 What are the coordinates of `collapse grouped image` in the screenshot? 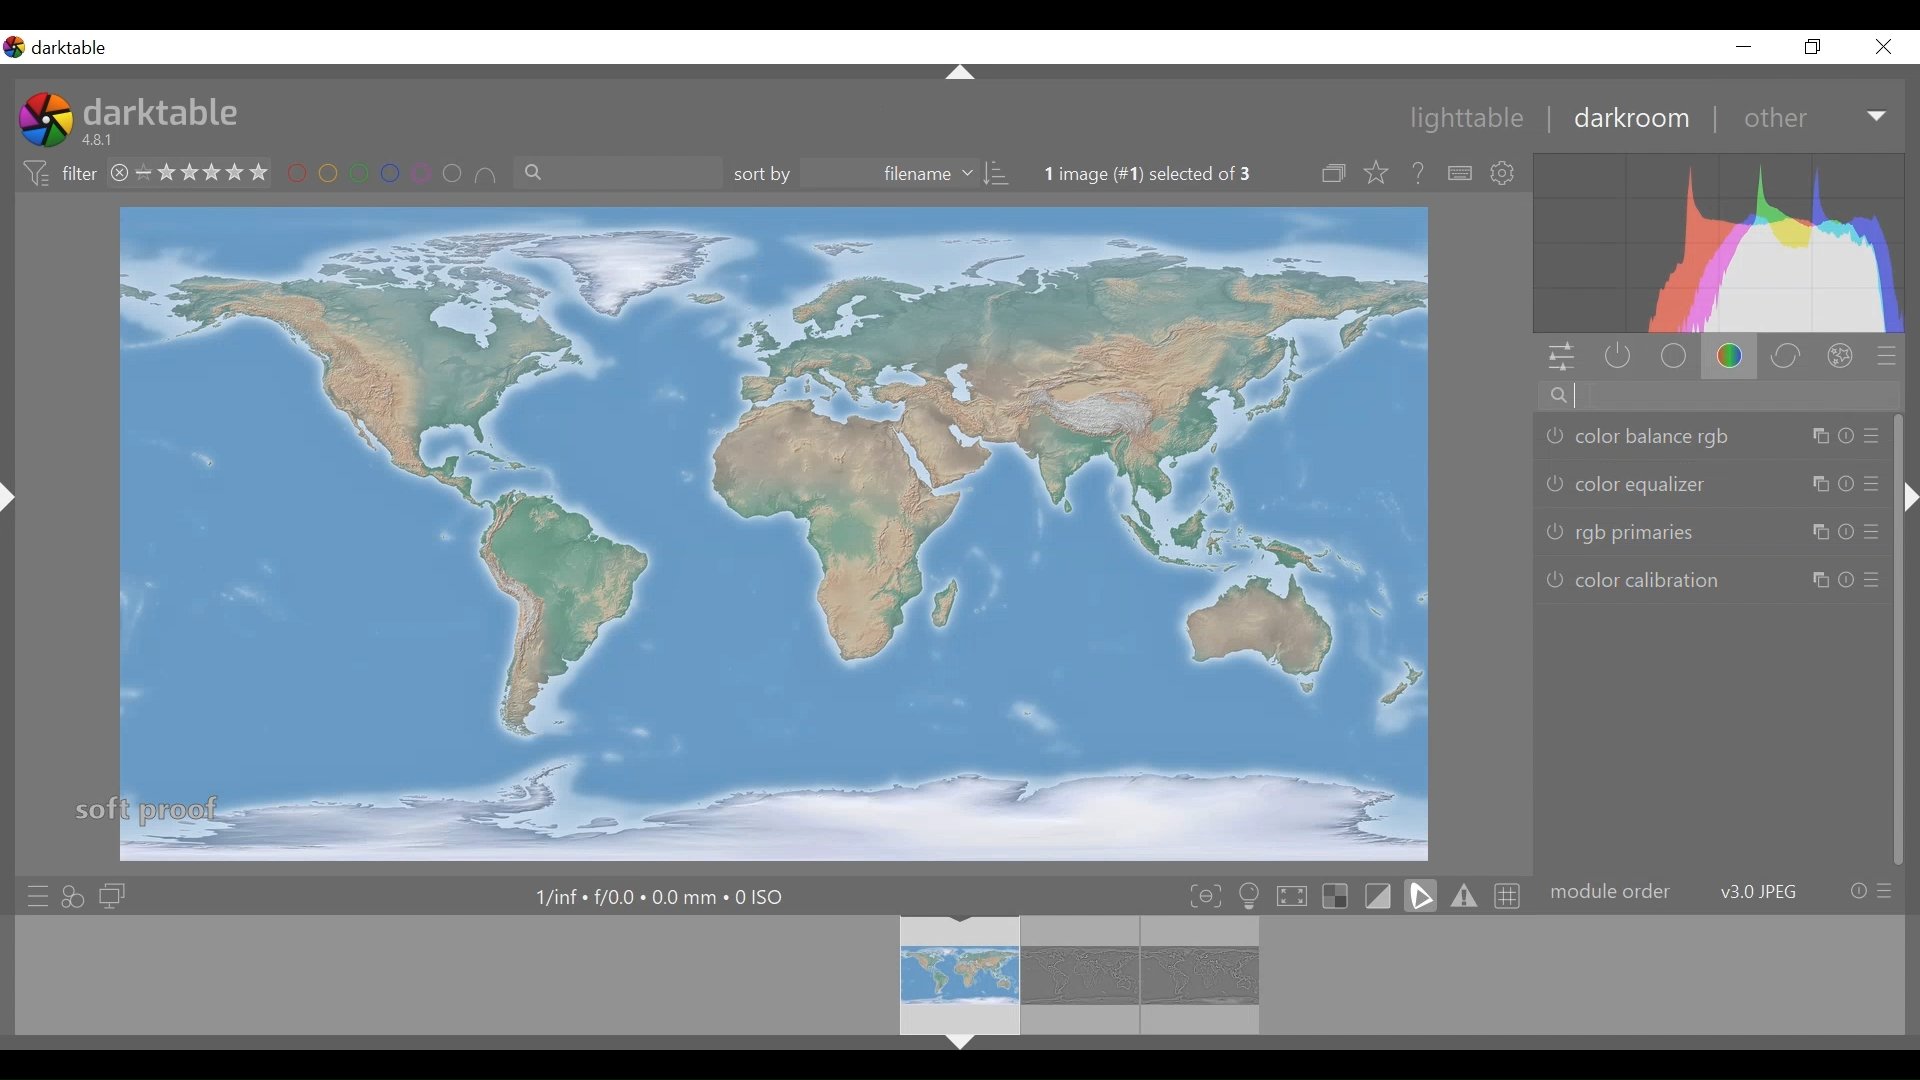 It's located at (1336, 174).